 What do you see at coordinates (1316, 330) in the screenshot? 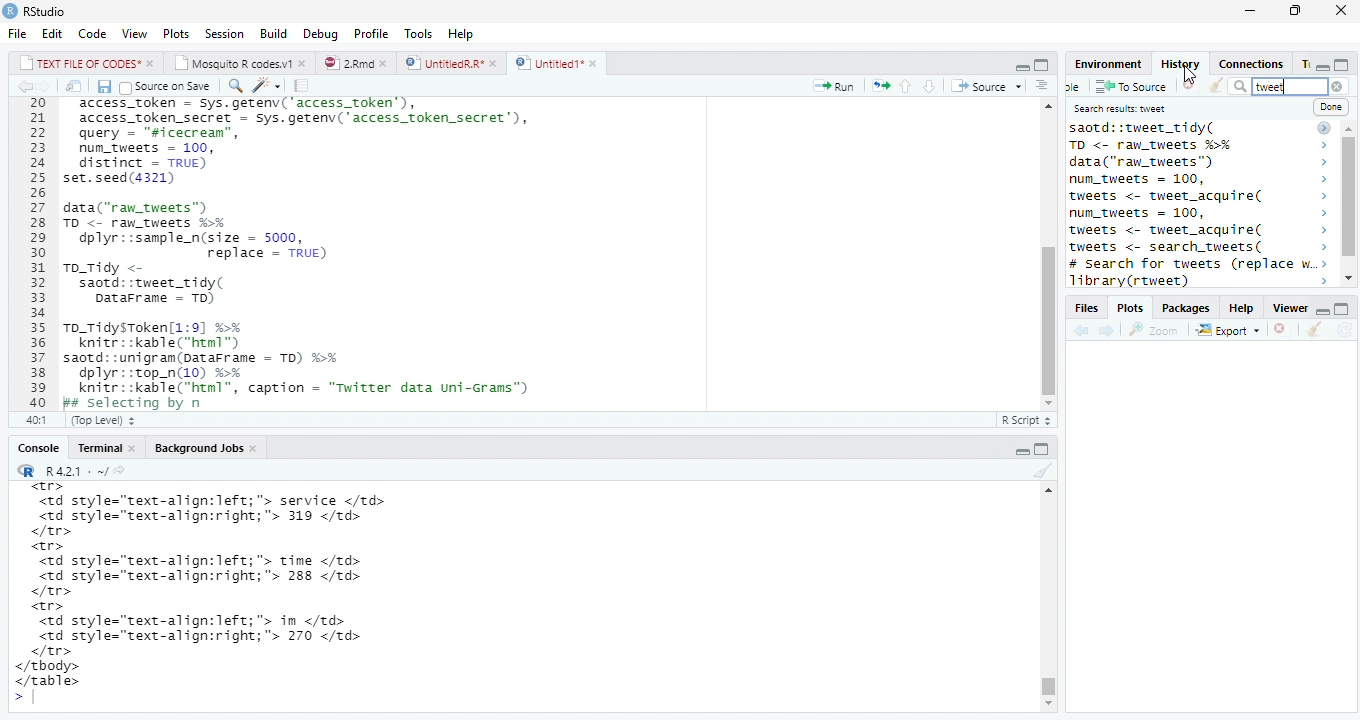
I see `clear console` at bounding box center [1316, 330].